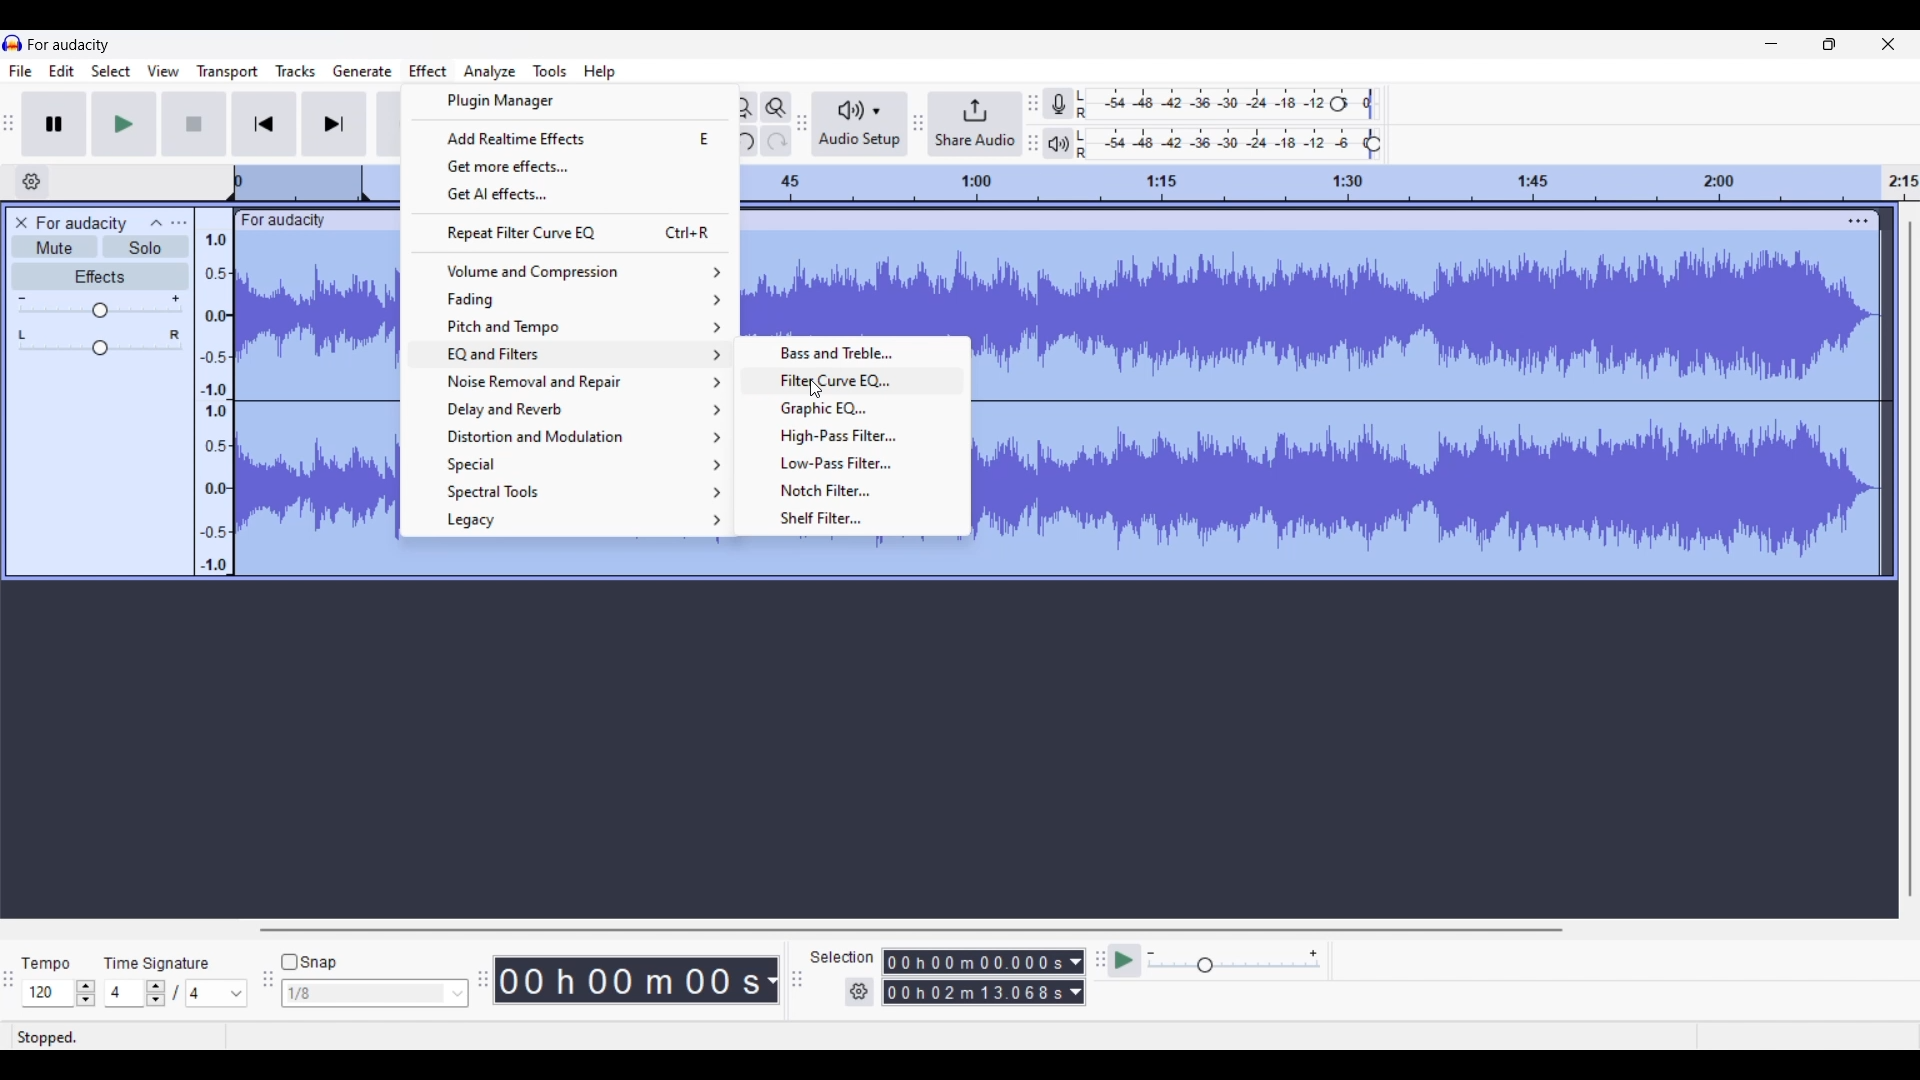 This screenshot has height=1080, width=1920. Describe the element at coordinates (284, 221) in the screenshot. I see `Track name` at that location.